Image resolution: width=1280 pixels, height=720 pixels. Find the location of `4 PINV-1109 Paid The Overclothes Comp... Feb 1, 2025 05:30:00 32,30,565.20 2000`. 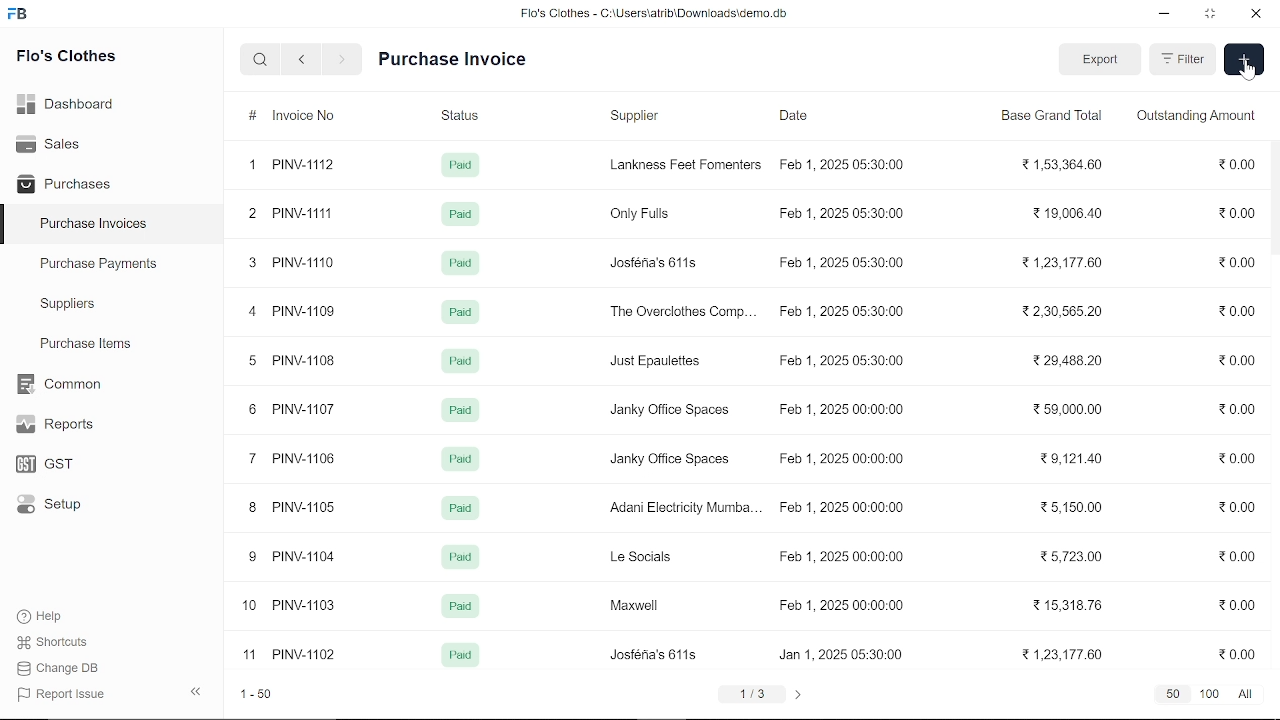

4 PINV-1109 Paid The Overclothes Comp... Feb 1, 2025 05:30:00 32,30,565.20 2000 is located at coordinates (738, 312).